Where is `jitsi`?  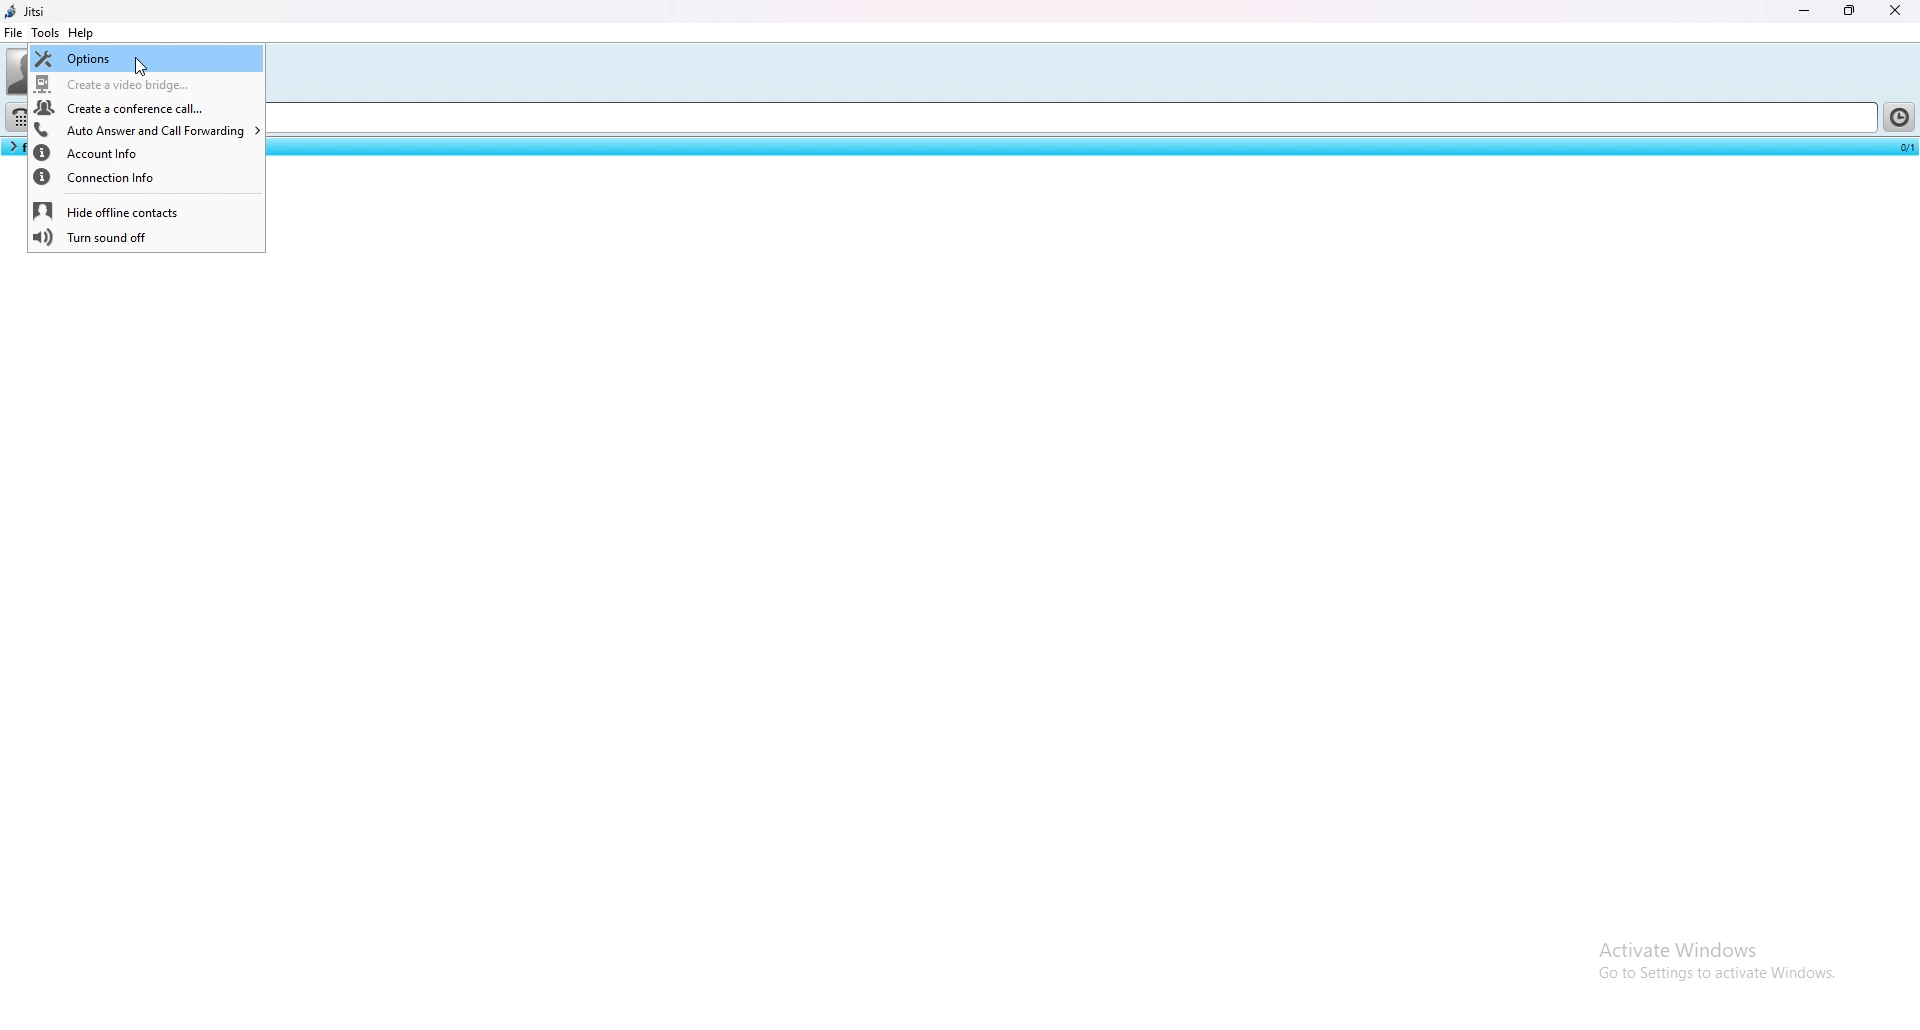 jitsi is located at coordinates (29, 11).